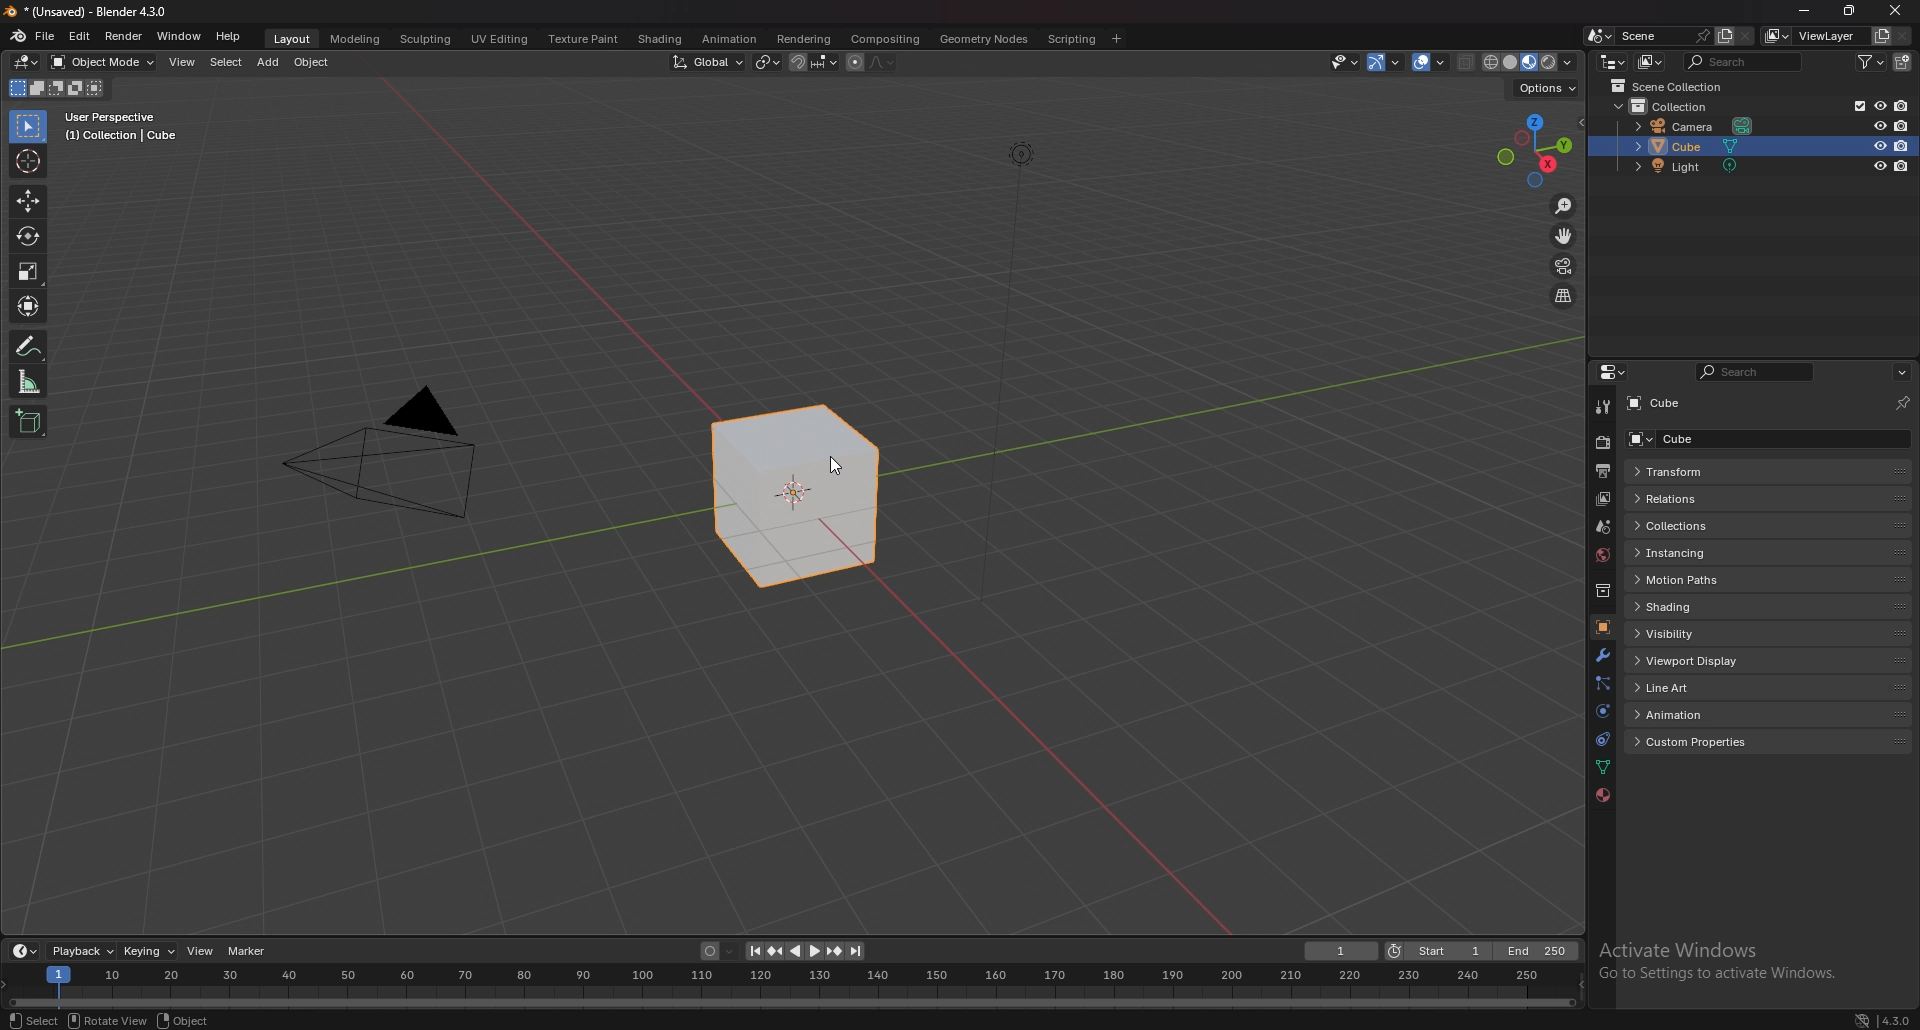 The image size is (1920, 1030). What do you see at coordinates (1856, 106) in the screenshot?
I see `exclude from view layer` at bounding box center [1856, 106].